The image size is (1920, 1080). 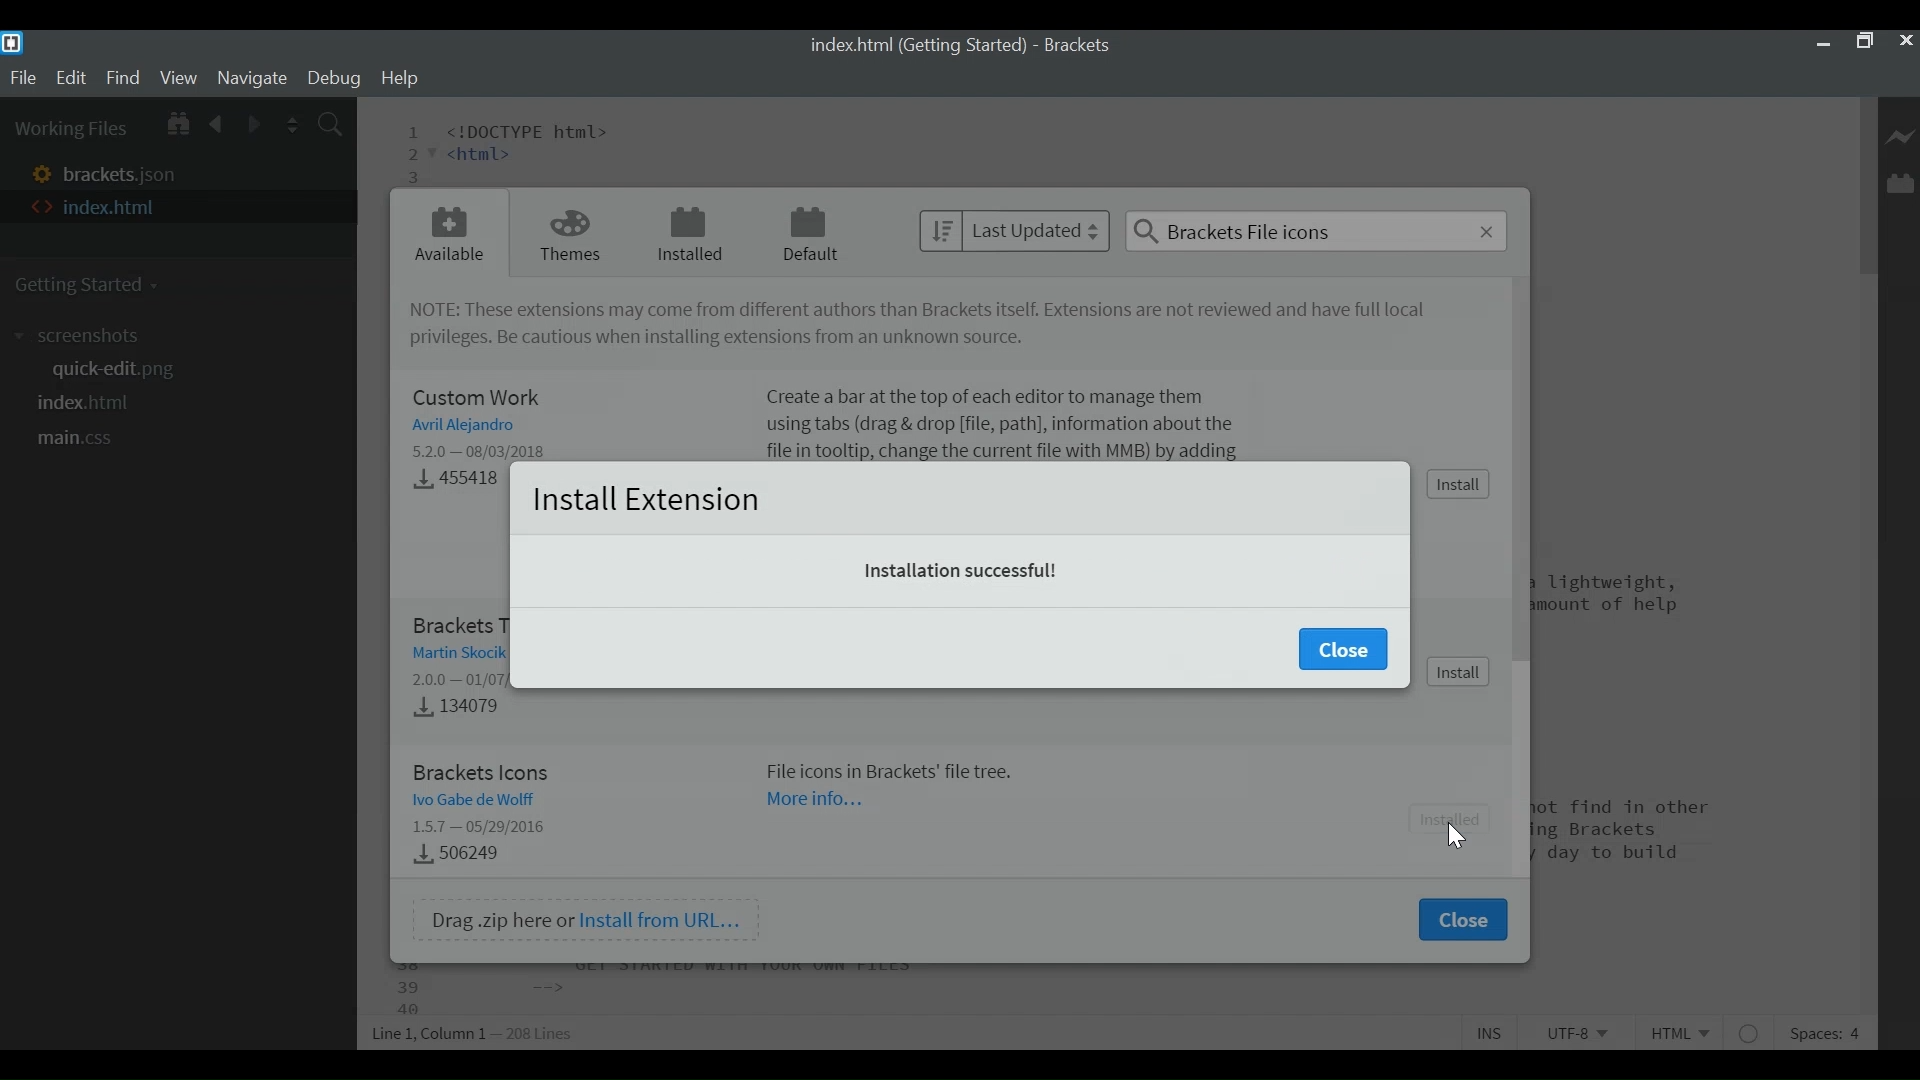 What do you see at coordinates (178, 79) in the screenshot?
I see `View` at bounding box center [178, 79].